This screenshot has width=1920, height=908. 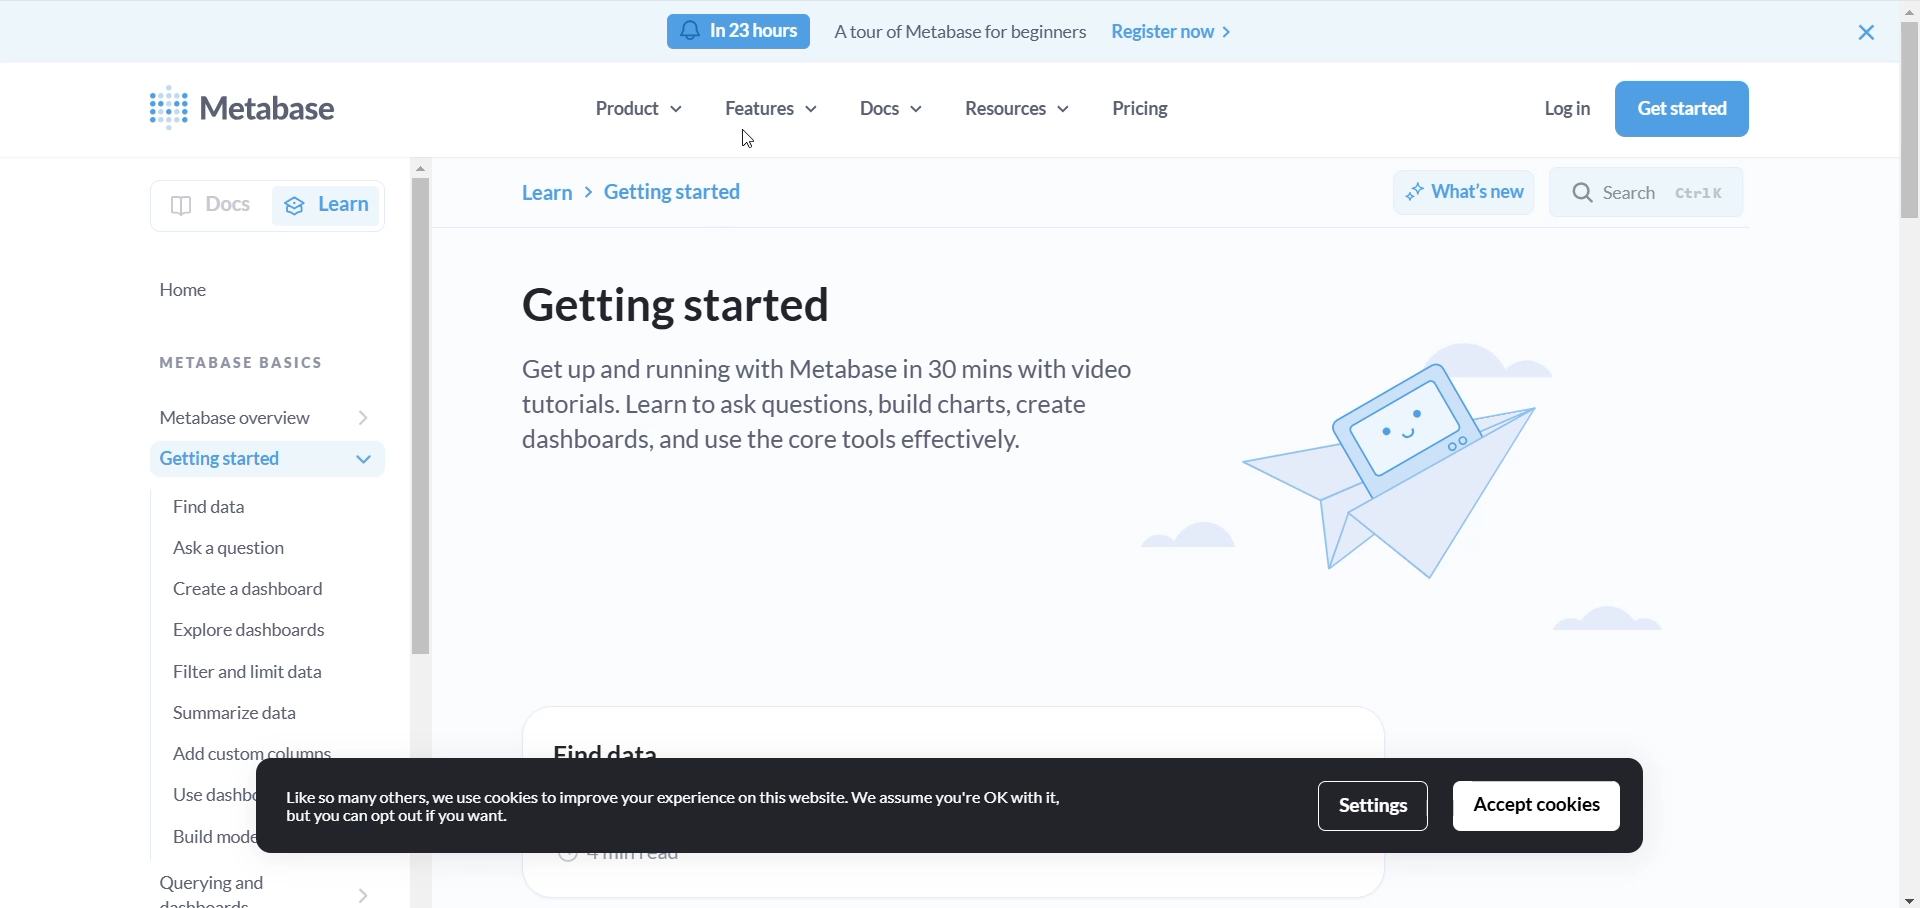 I want to click on PATH, so click(x=650, y=195).